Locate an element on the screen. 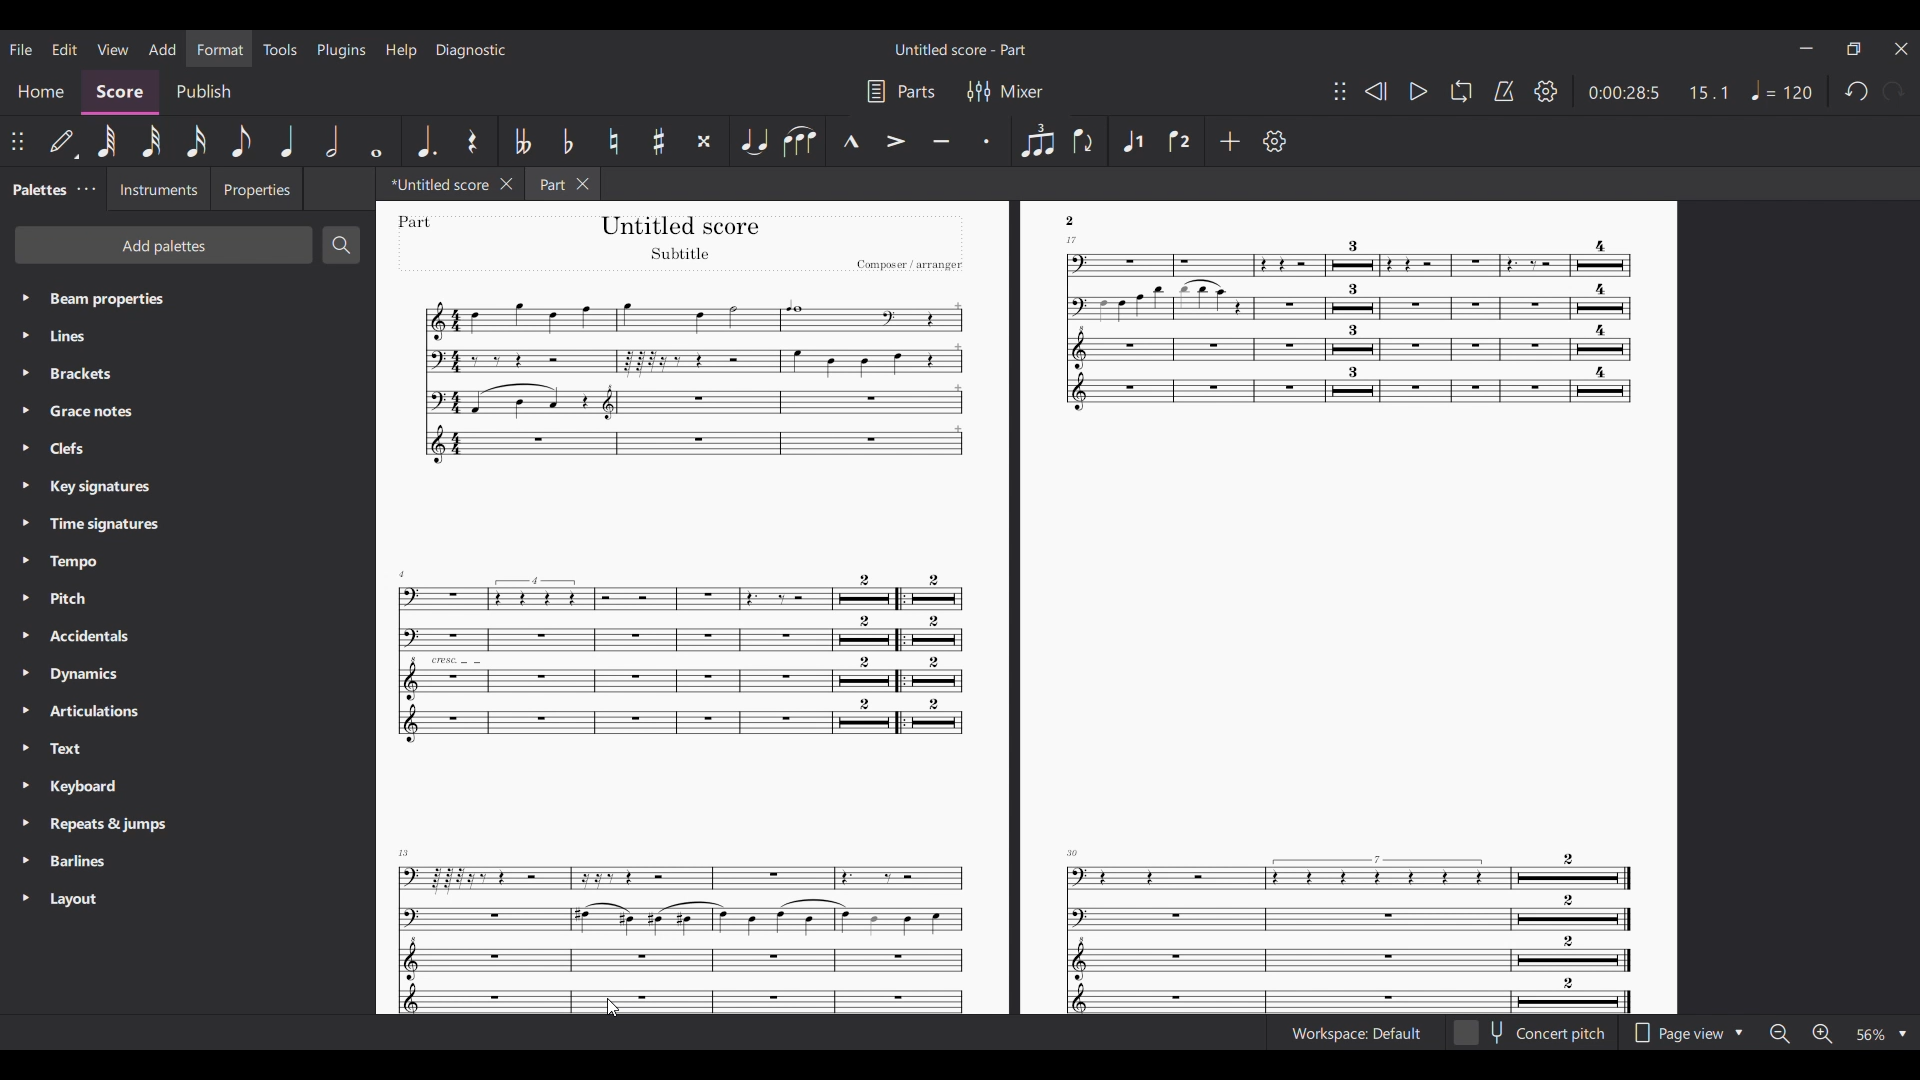 This screenshot has width=1920, height=1080. 16th note is located at coordinates (196, 140).